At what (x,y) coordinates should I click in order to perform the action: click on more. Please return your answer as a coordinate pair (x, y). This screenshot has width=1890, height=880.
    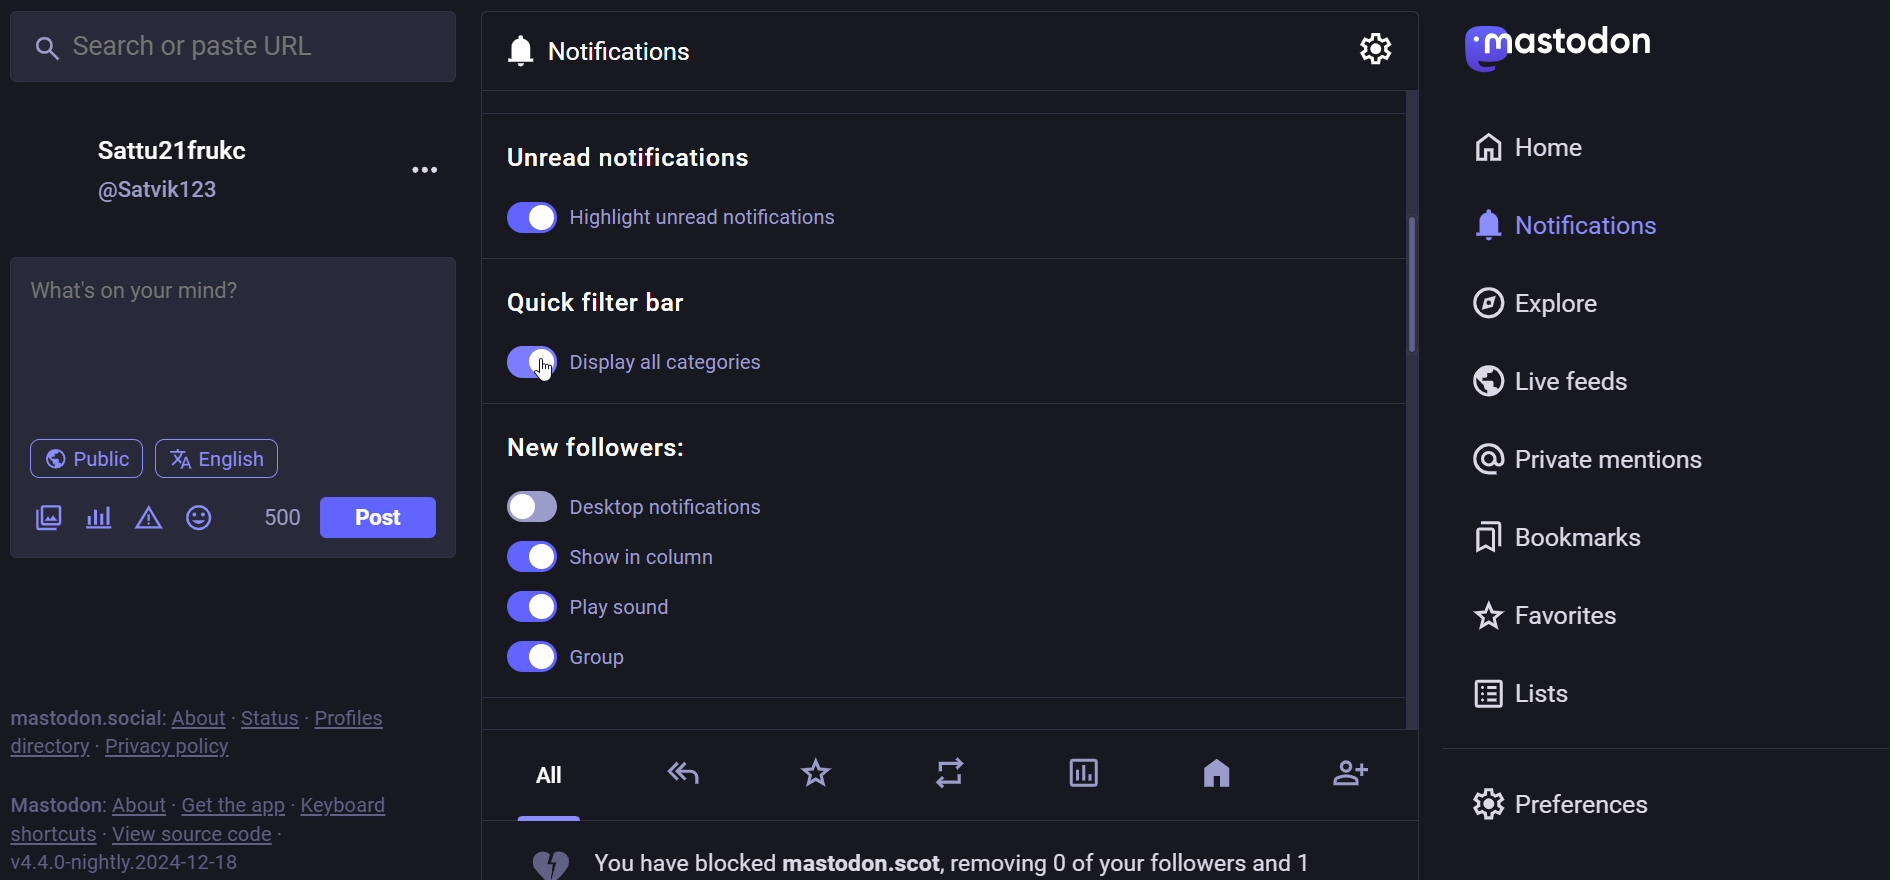
    Looking at the image, I should click on (429, 168).